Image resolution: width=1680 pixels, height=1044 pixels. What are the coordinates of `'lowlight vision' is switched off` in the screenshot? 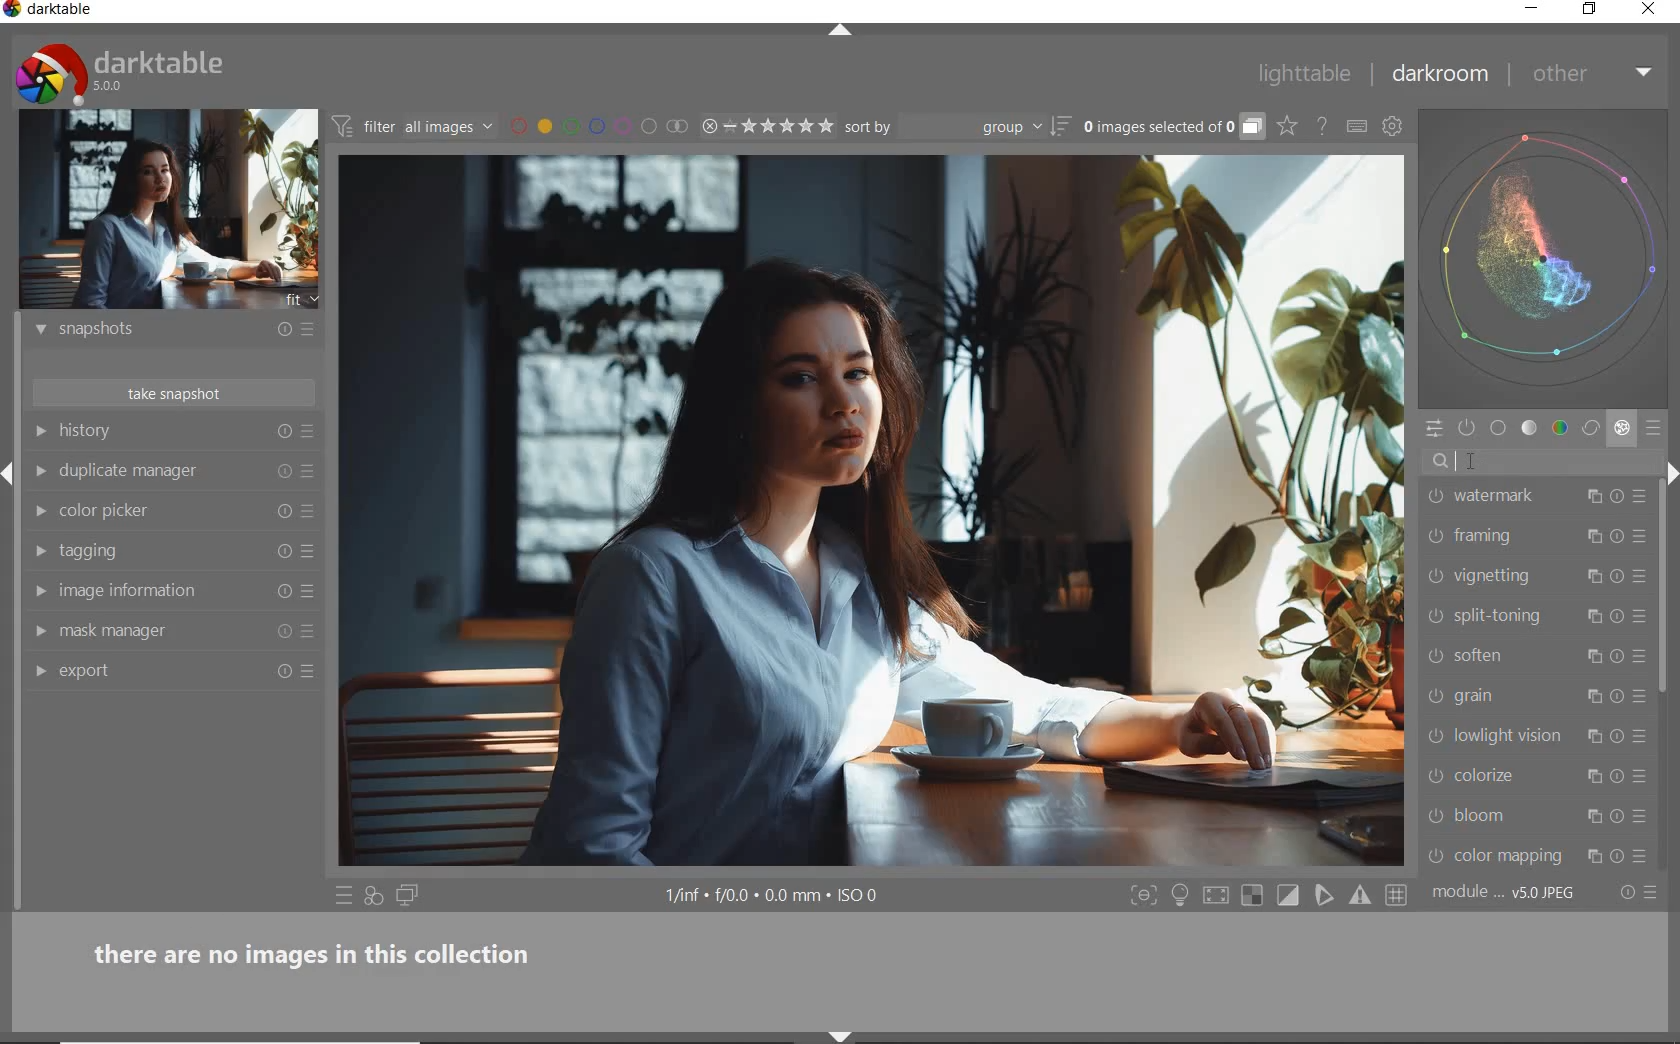 It's located at (1436, 734).